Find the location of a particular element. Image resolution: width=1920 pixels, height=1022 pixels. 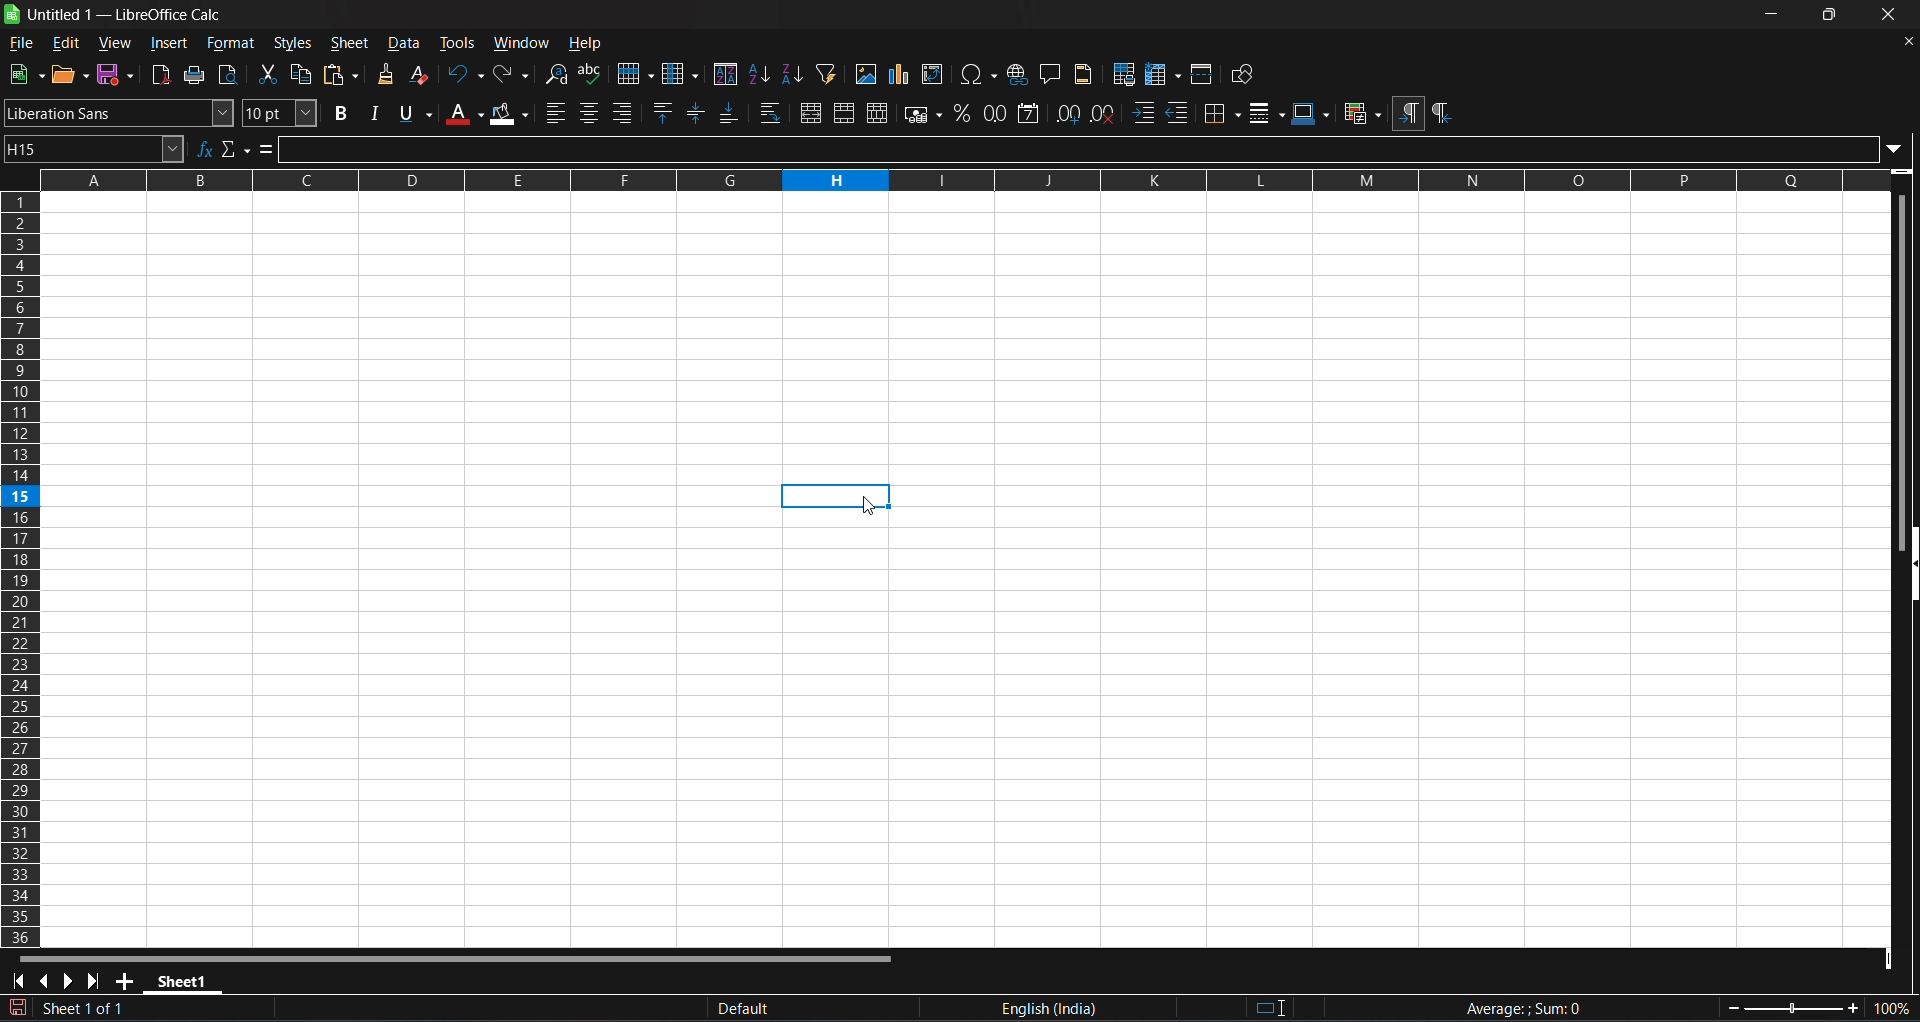

insert is located at coordinates (167, 44).